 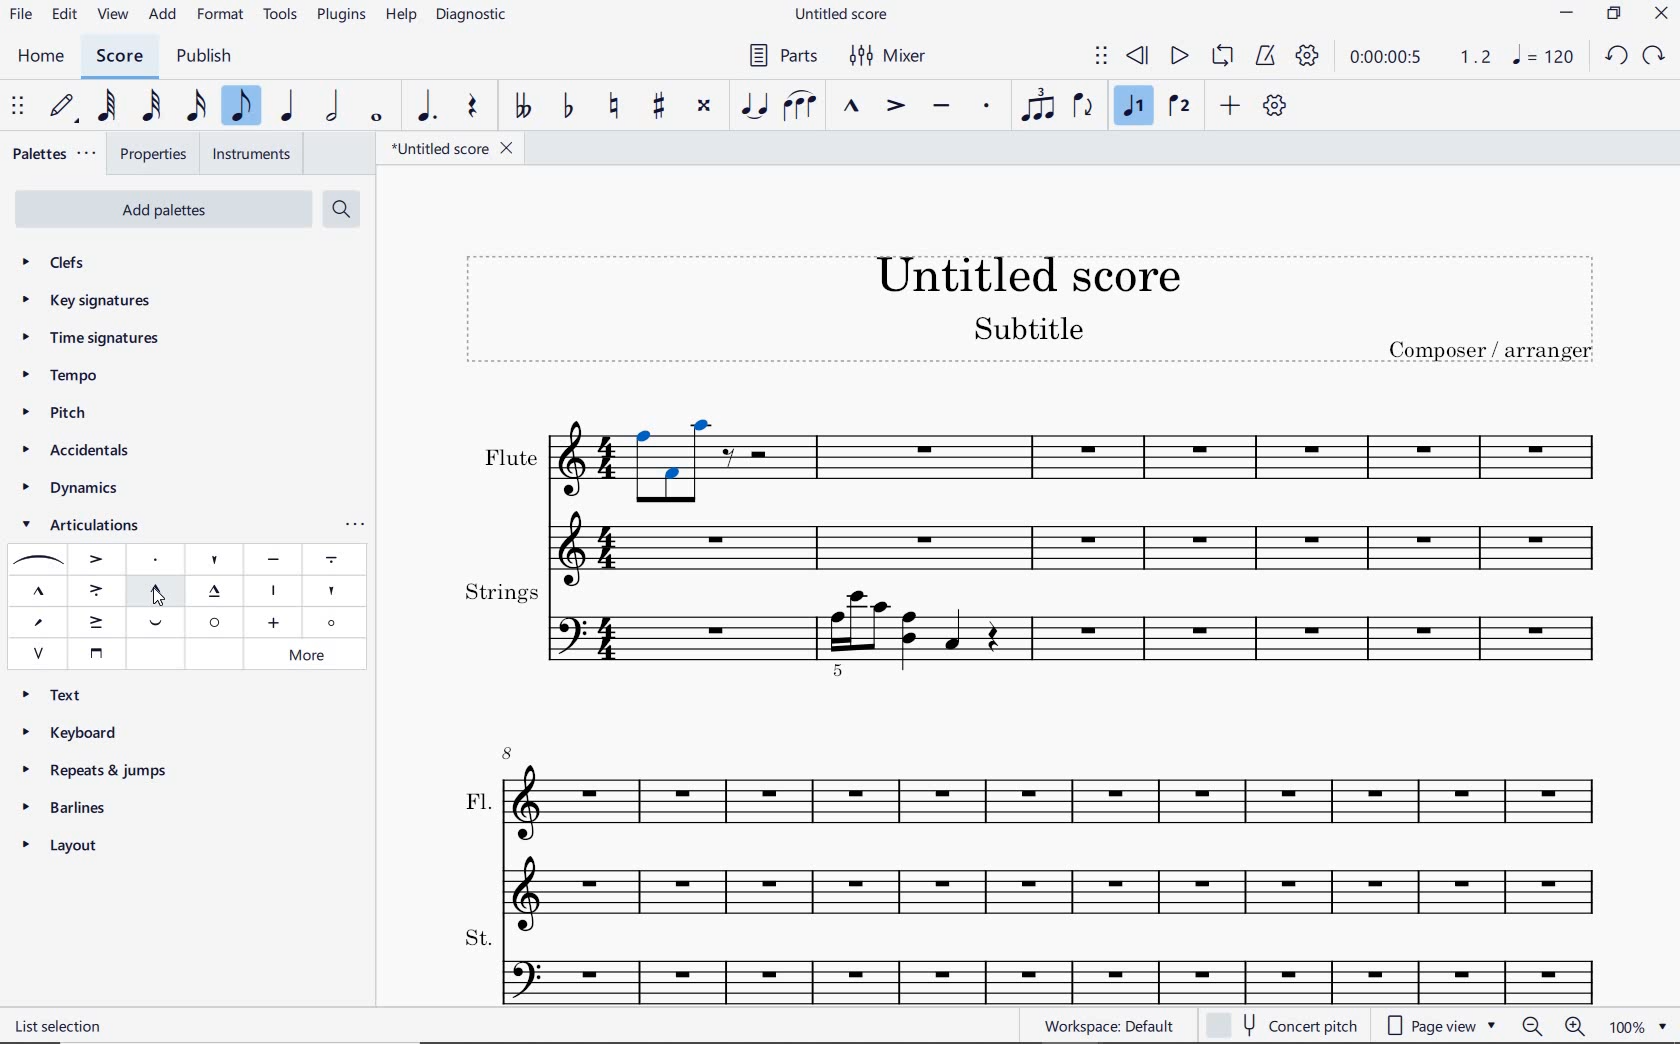 I want to click on zoom out or zoom in, so click(x=1552, y=1027).